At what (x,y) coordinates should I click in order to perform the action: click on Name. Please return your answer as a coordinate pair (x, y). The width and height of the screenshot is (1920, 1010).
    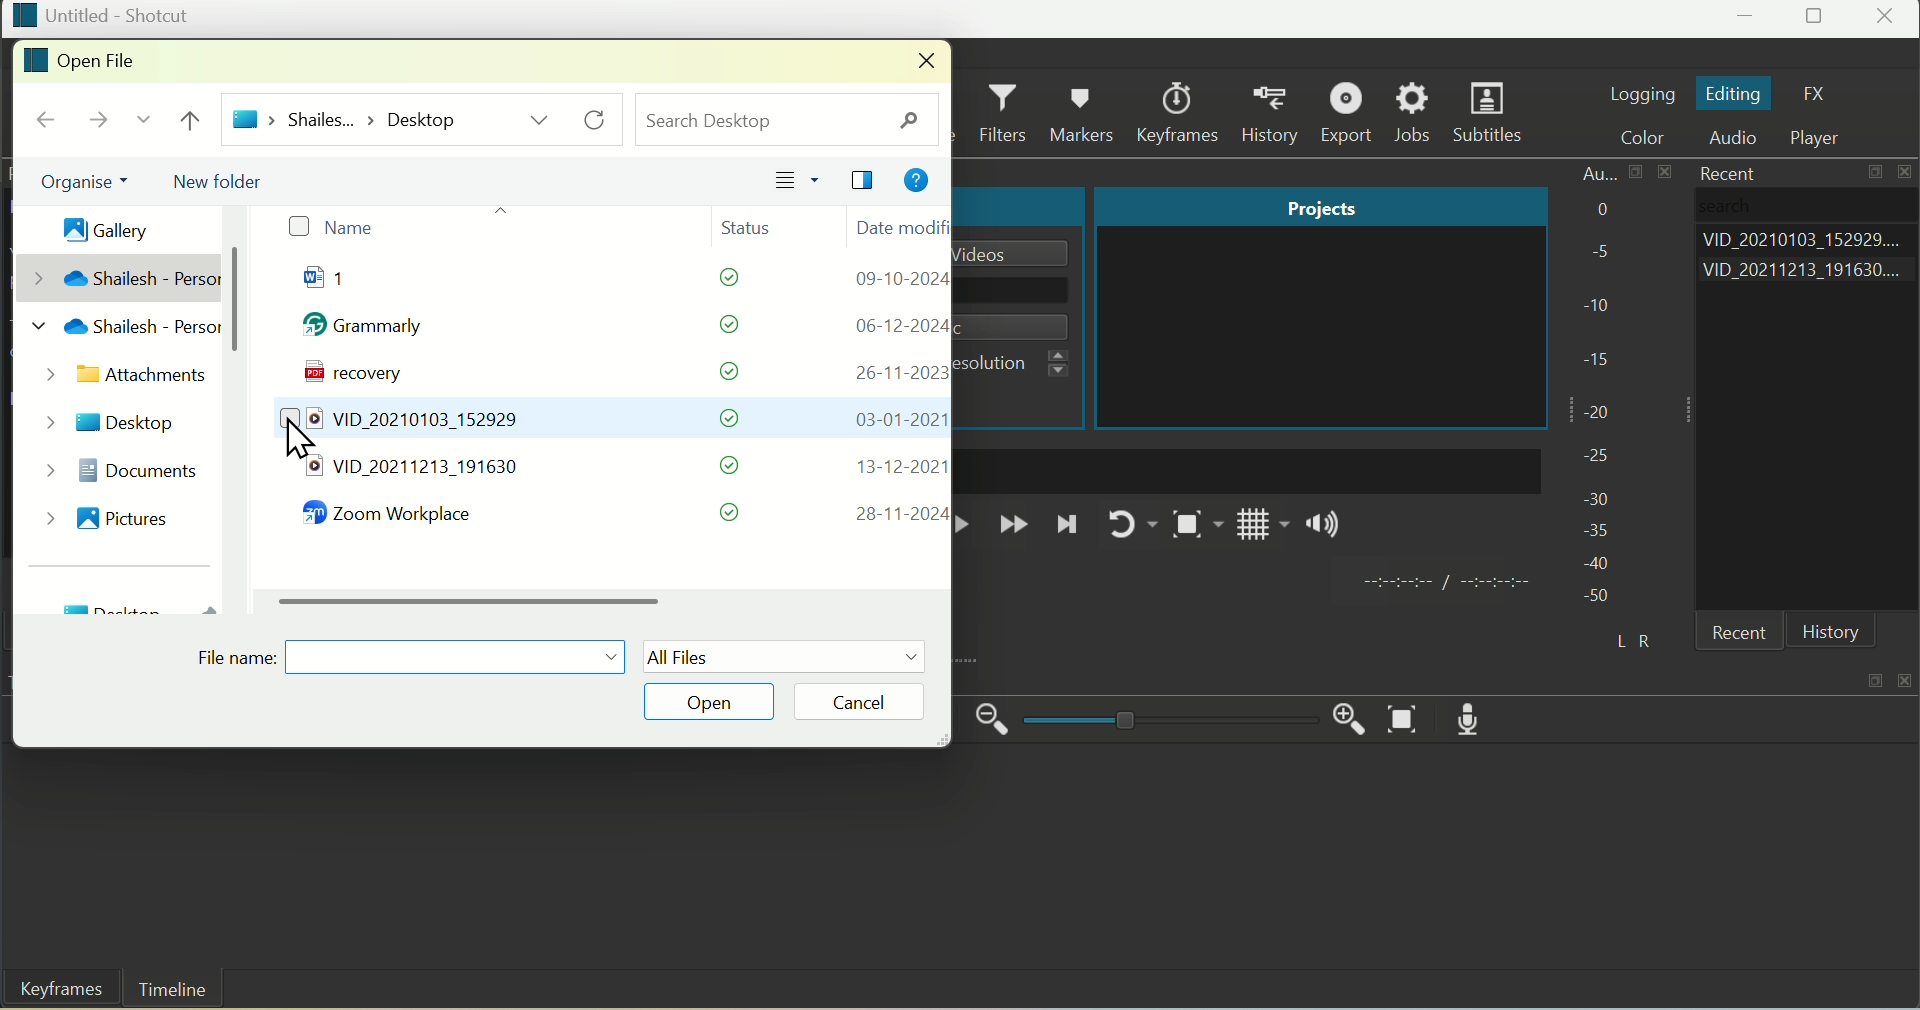
    Looking at the image, I should click on (330, 228).